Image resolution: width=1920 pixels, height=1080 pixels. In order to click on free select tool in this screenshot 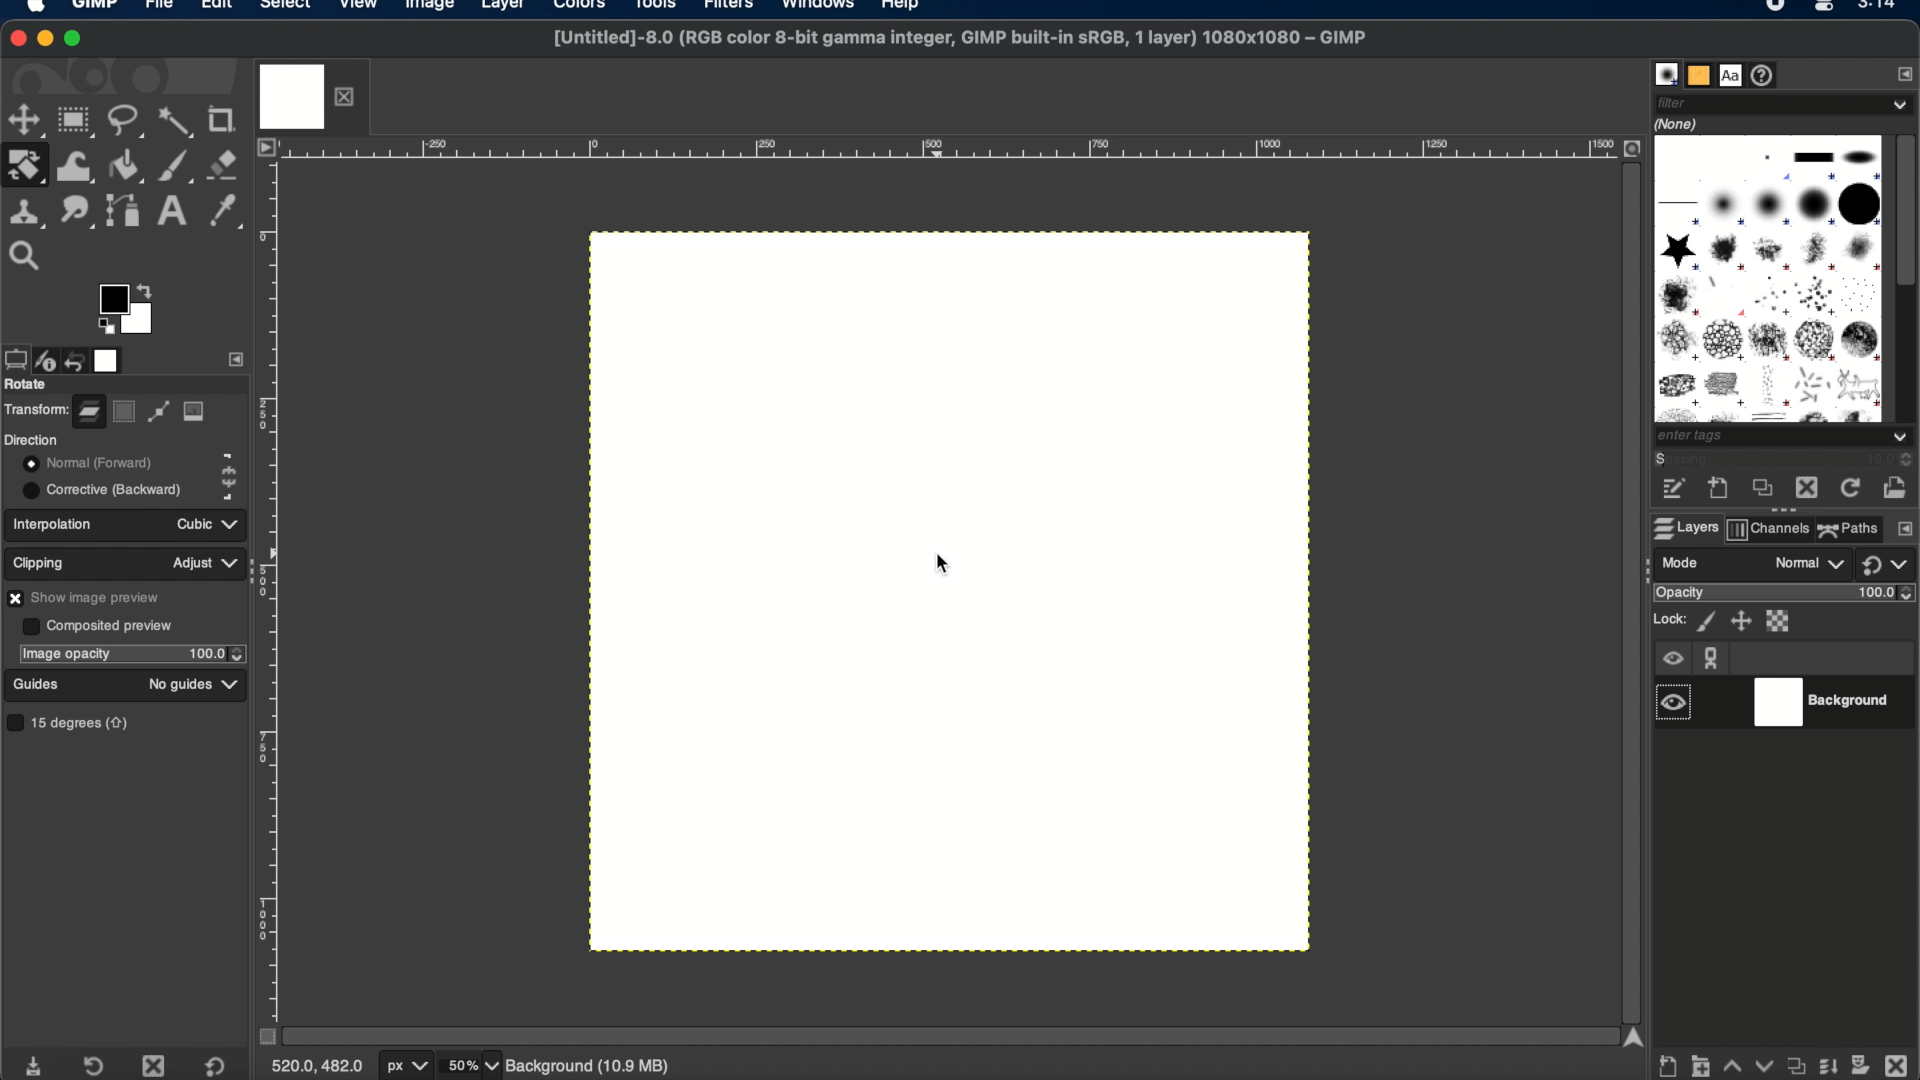, I will do `click(127, 123)`.